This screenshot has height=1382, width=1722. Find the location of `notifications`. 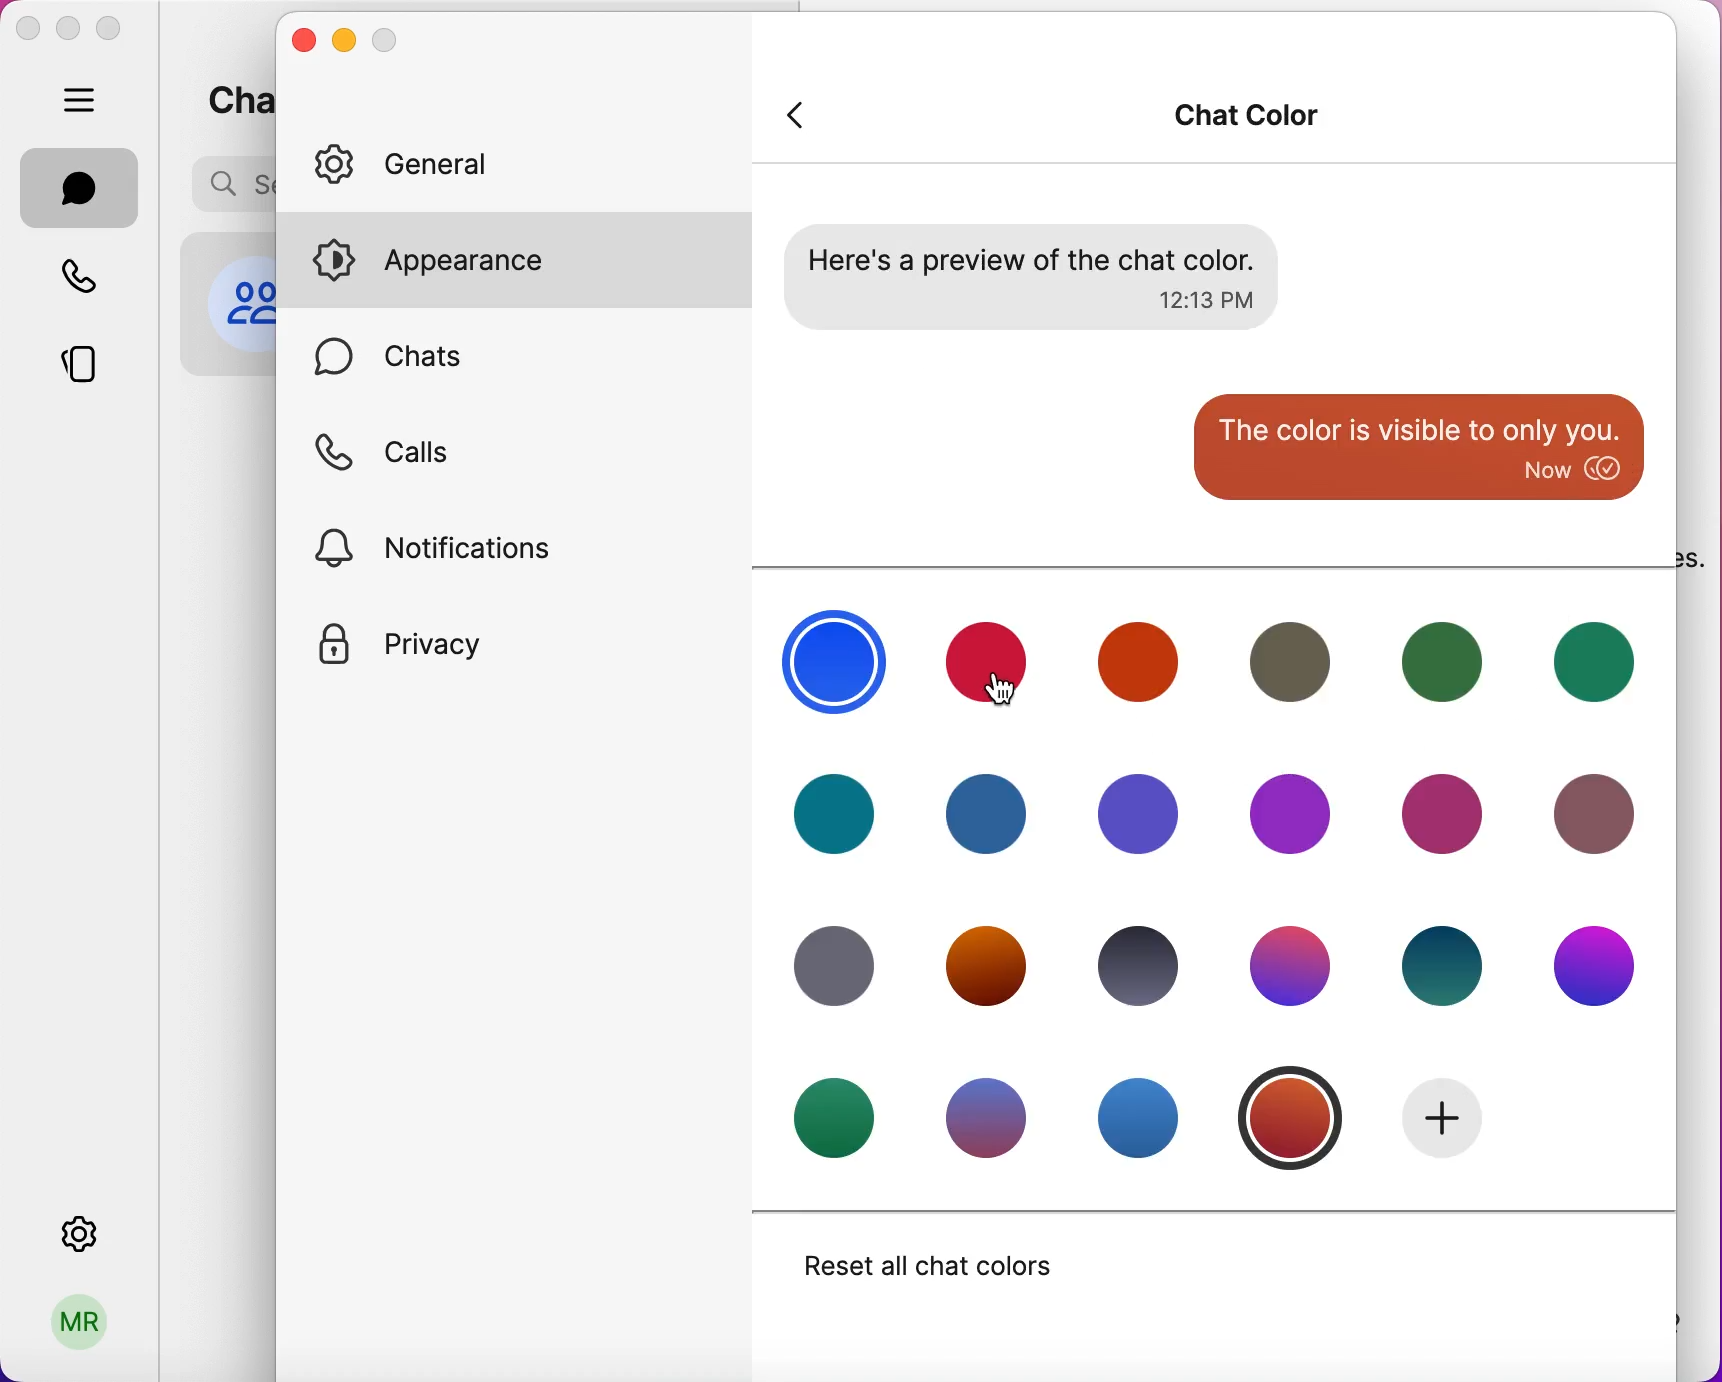

notifications is located at coordinates (446, 546).